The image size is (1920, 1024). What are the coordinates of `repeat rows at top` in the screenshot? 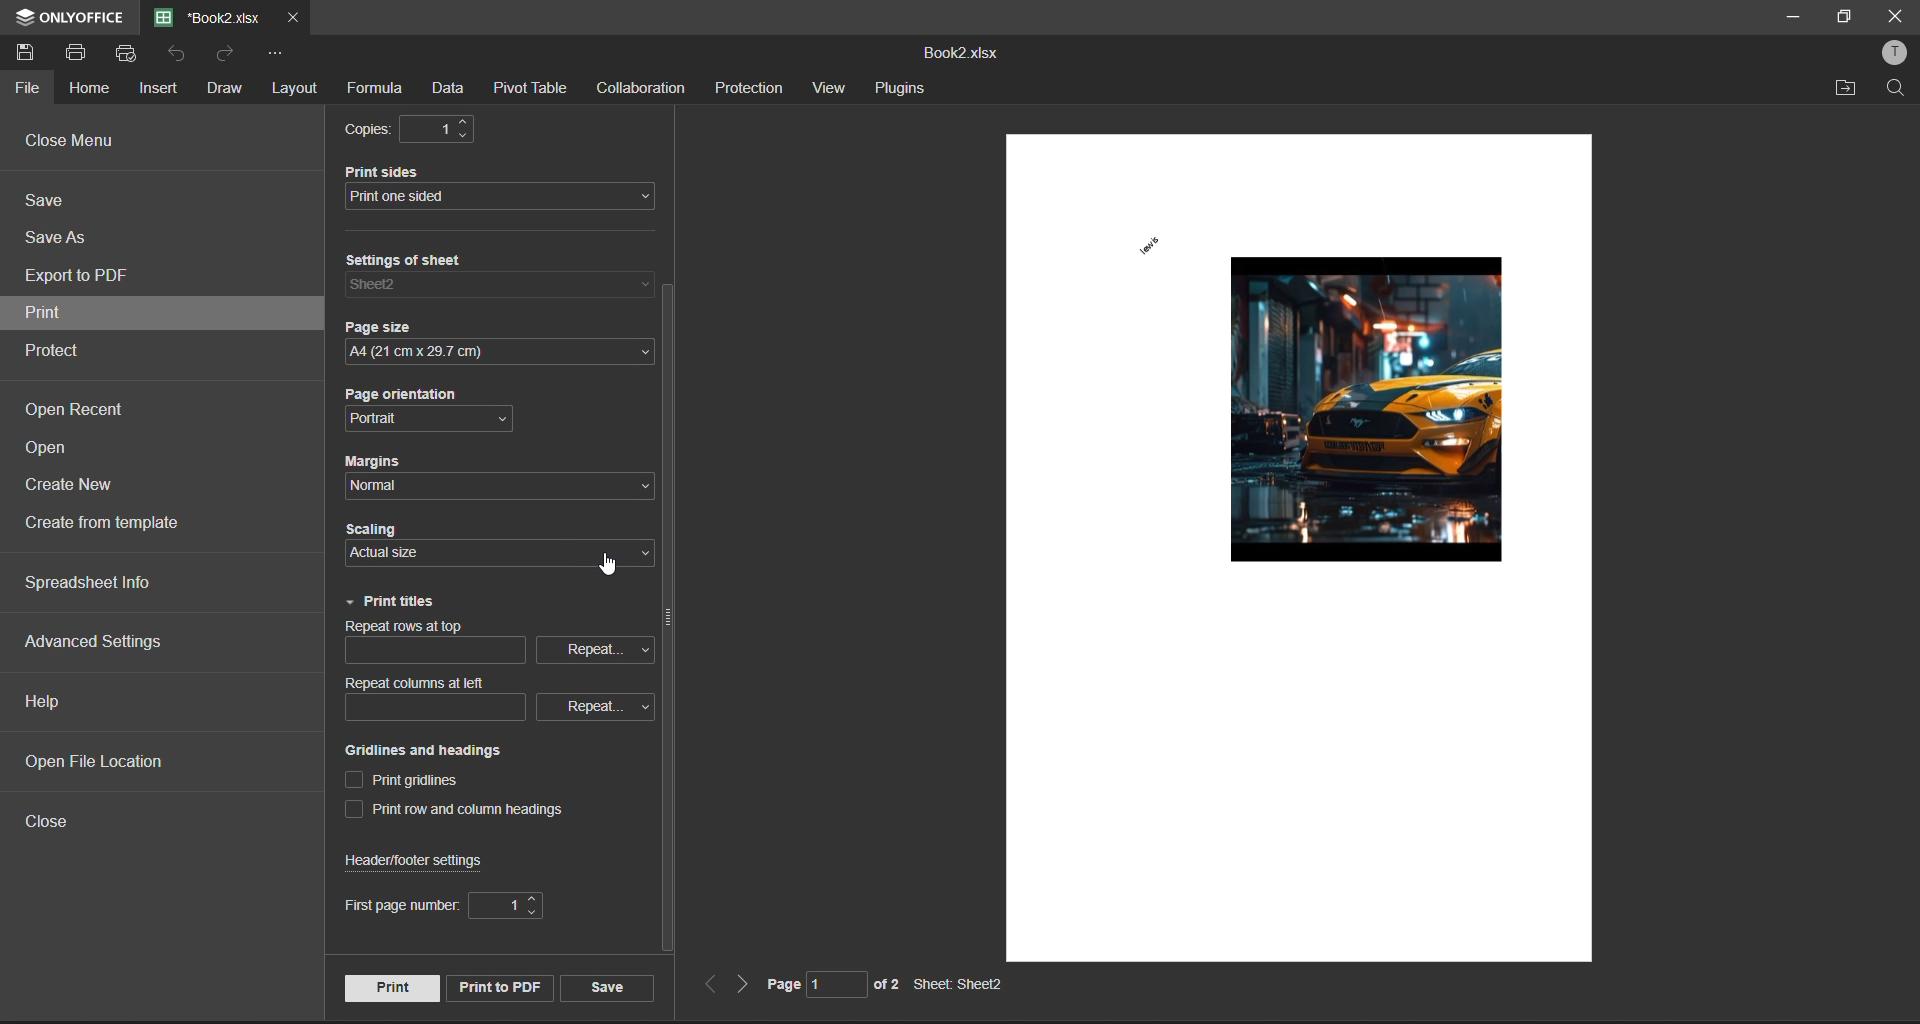 It's located at (422, 627).